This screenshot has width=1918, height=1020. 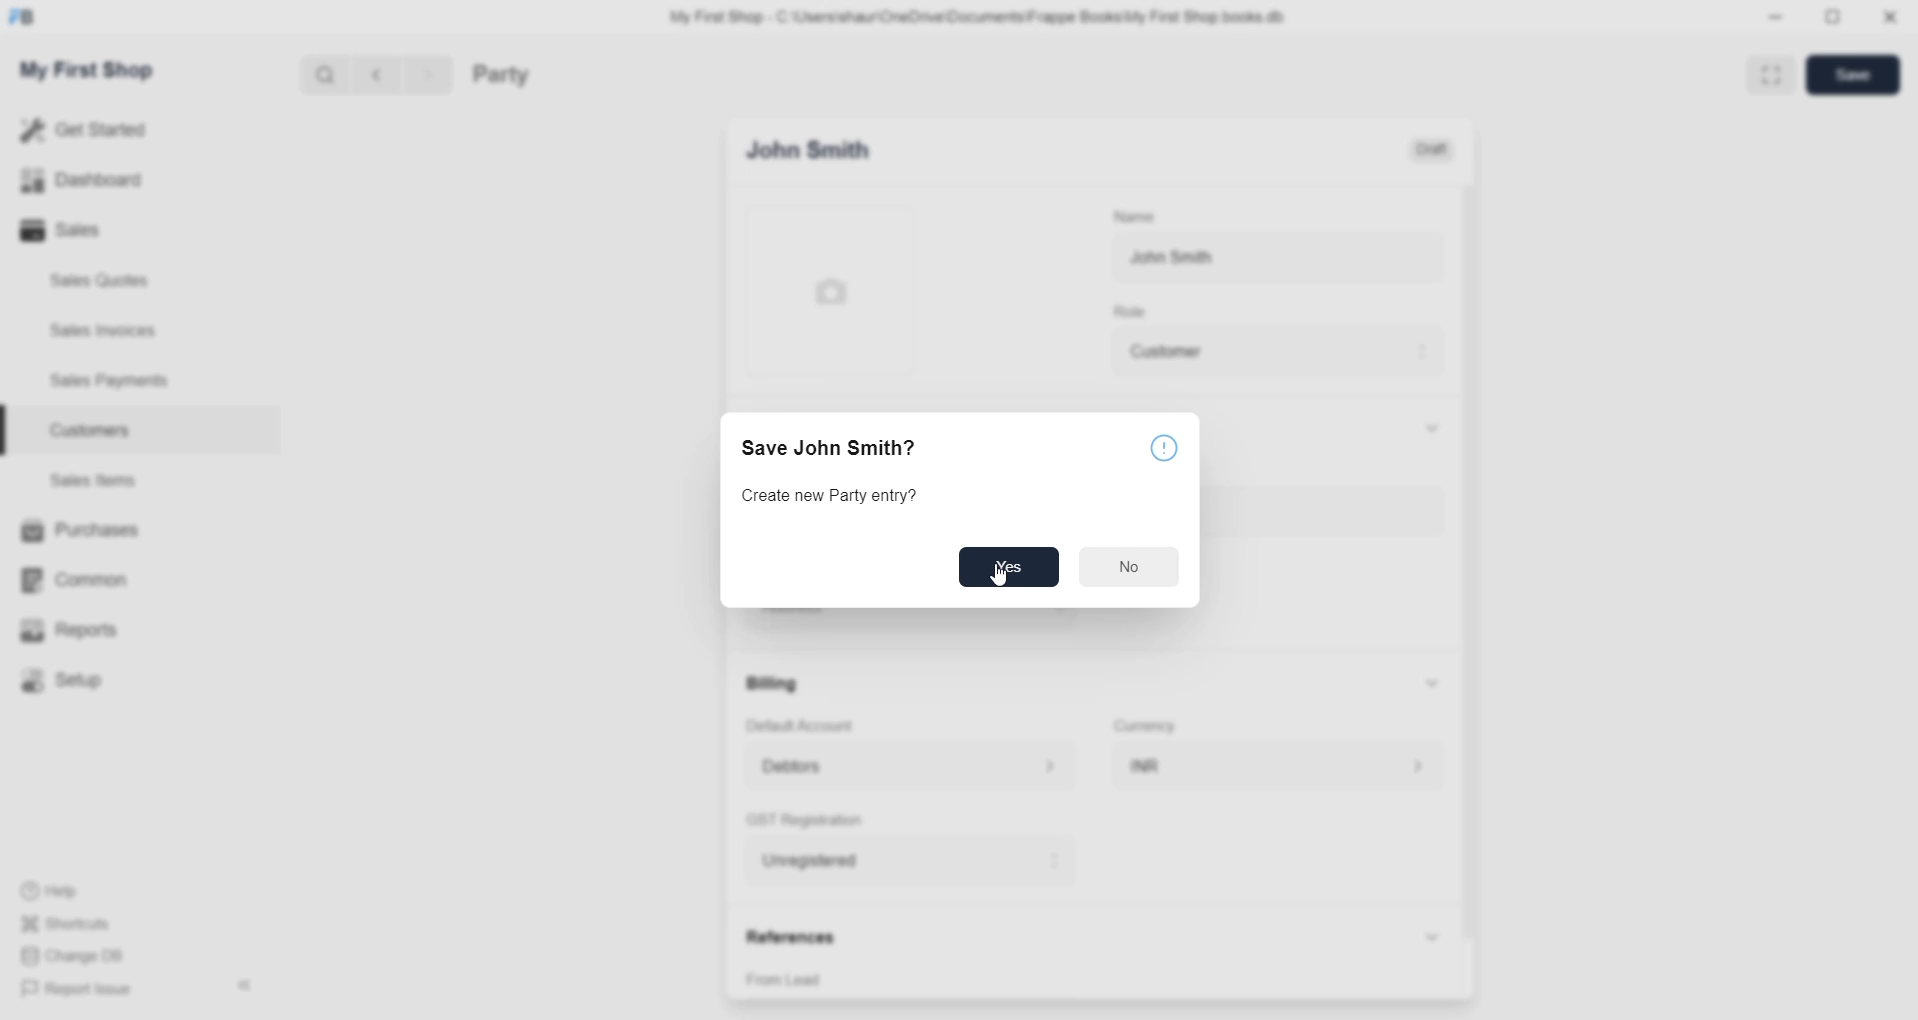 I want to click on My First Shop - C:\Users\shaur\OneDrive\Documents\Frappe BooksiMy First Shop books db, so click(x=968, y=17).